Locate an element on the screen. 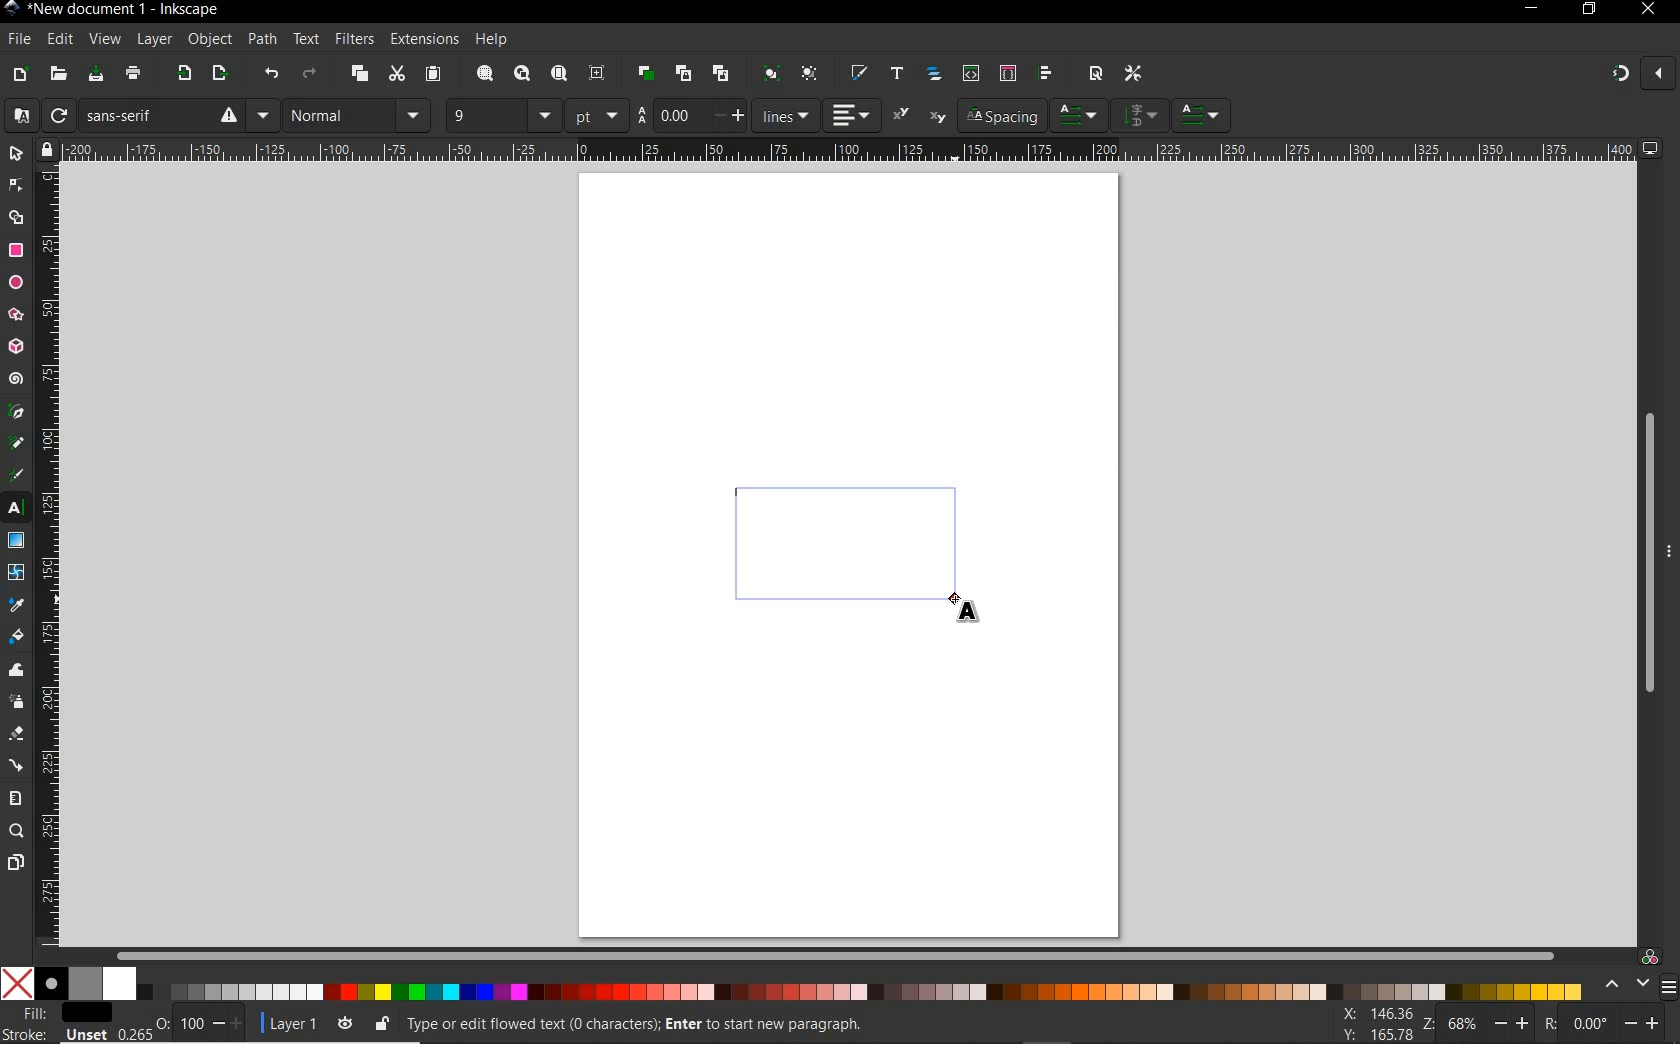  0.265 is located at coordinates (131, 1035).